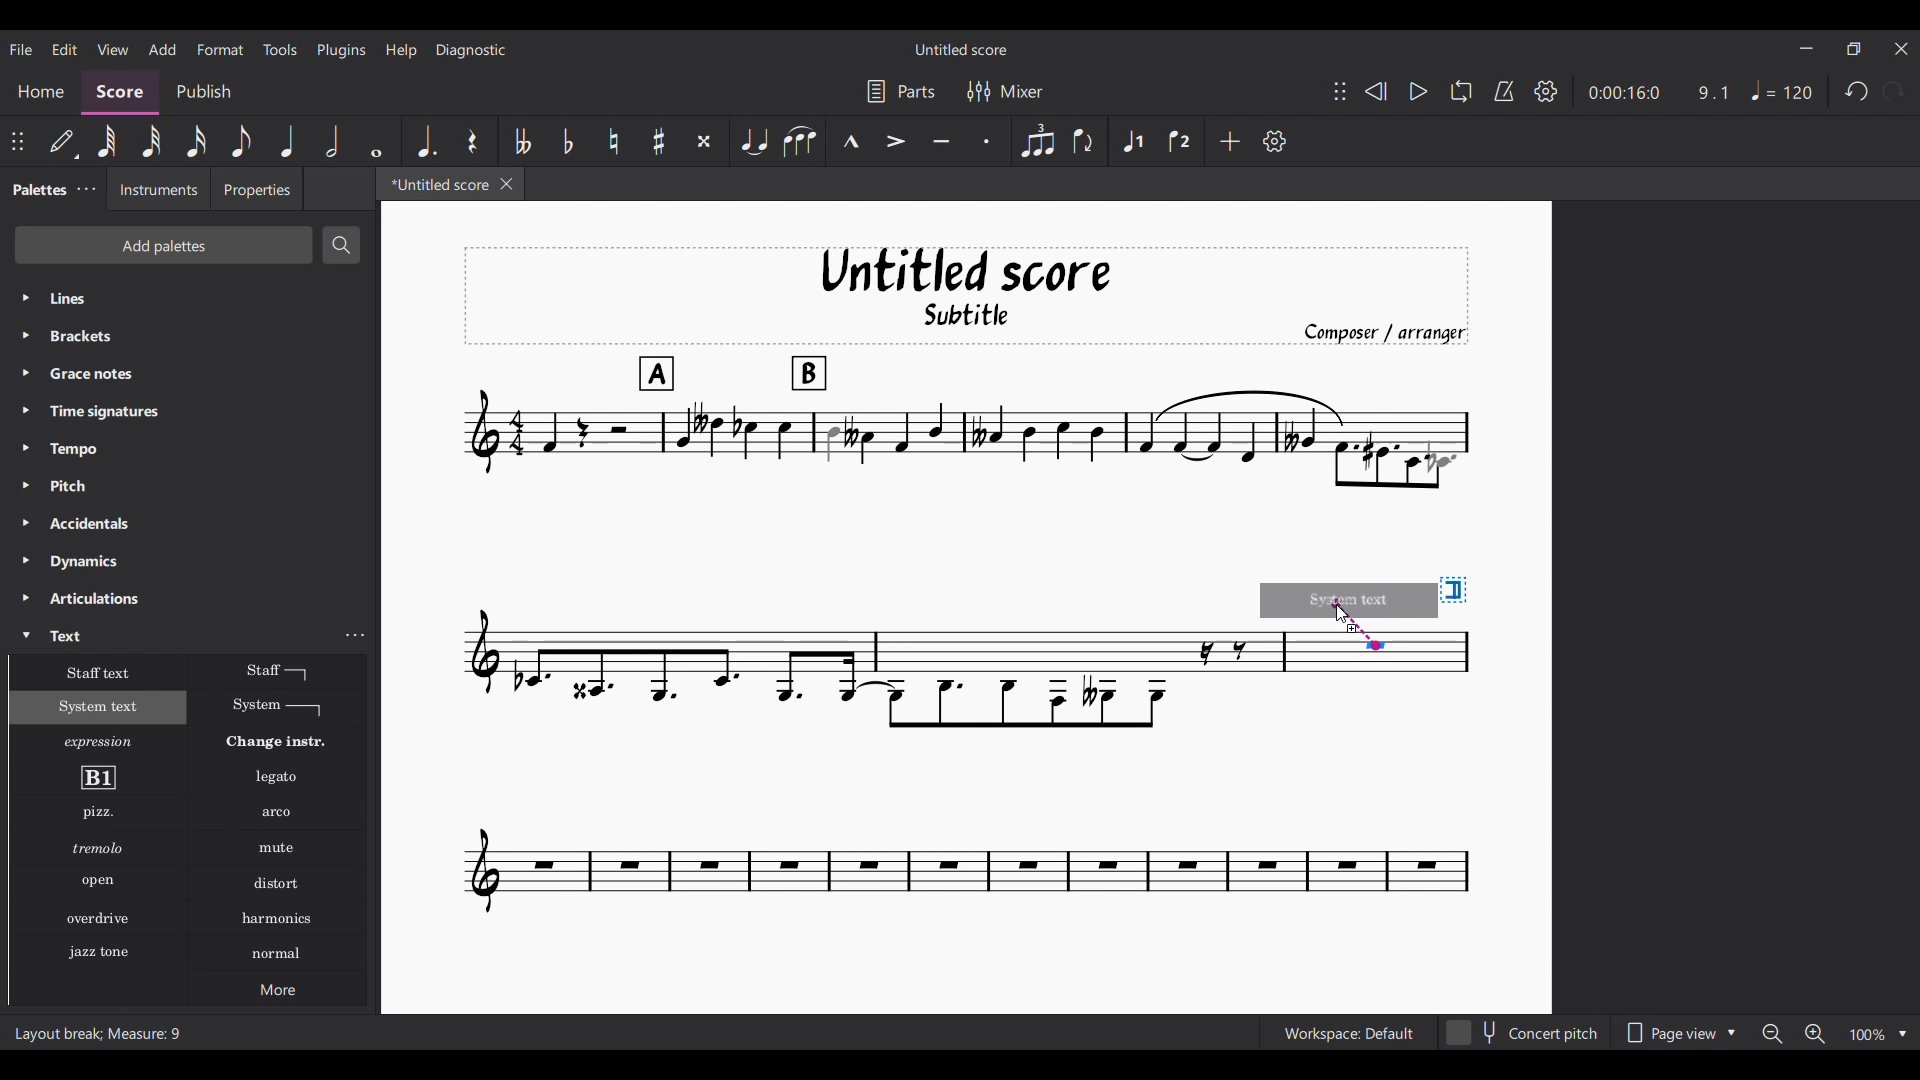  What do you see at coordinates (1367, 786) in the screenshot?
I see `Current score` at bounding box center [1367, 786].